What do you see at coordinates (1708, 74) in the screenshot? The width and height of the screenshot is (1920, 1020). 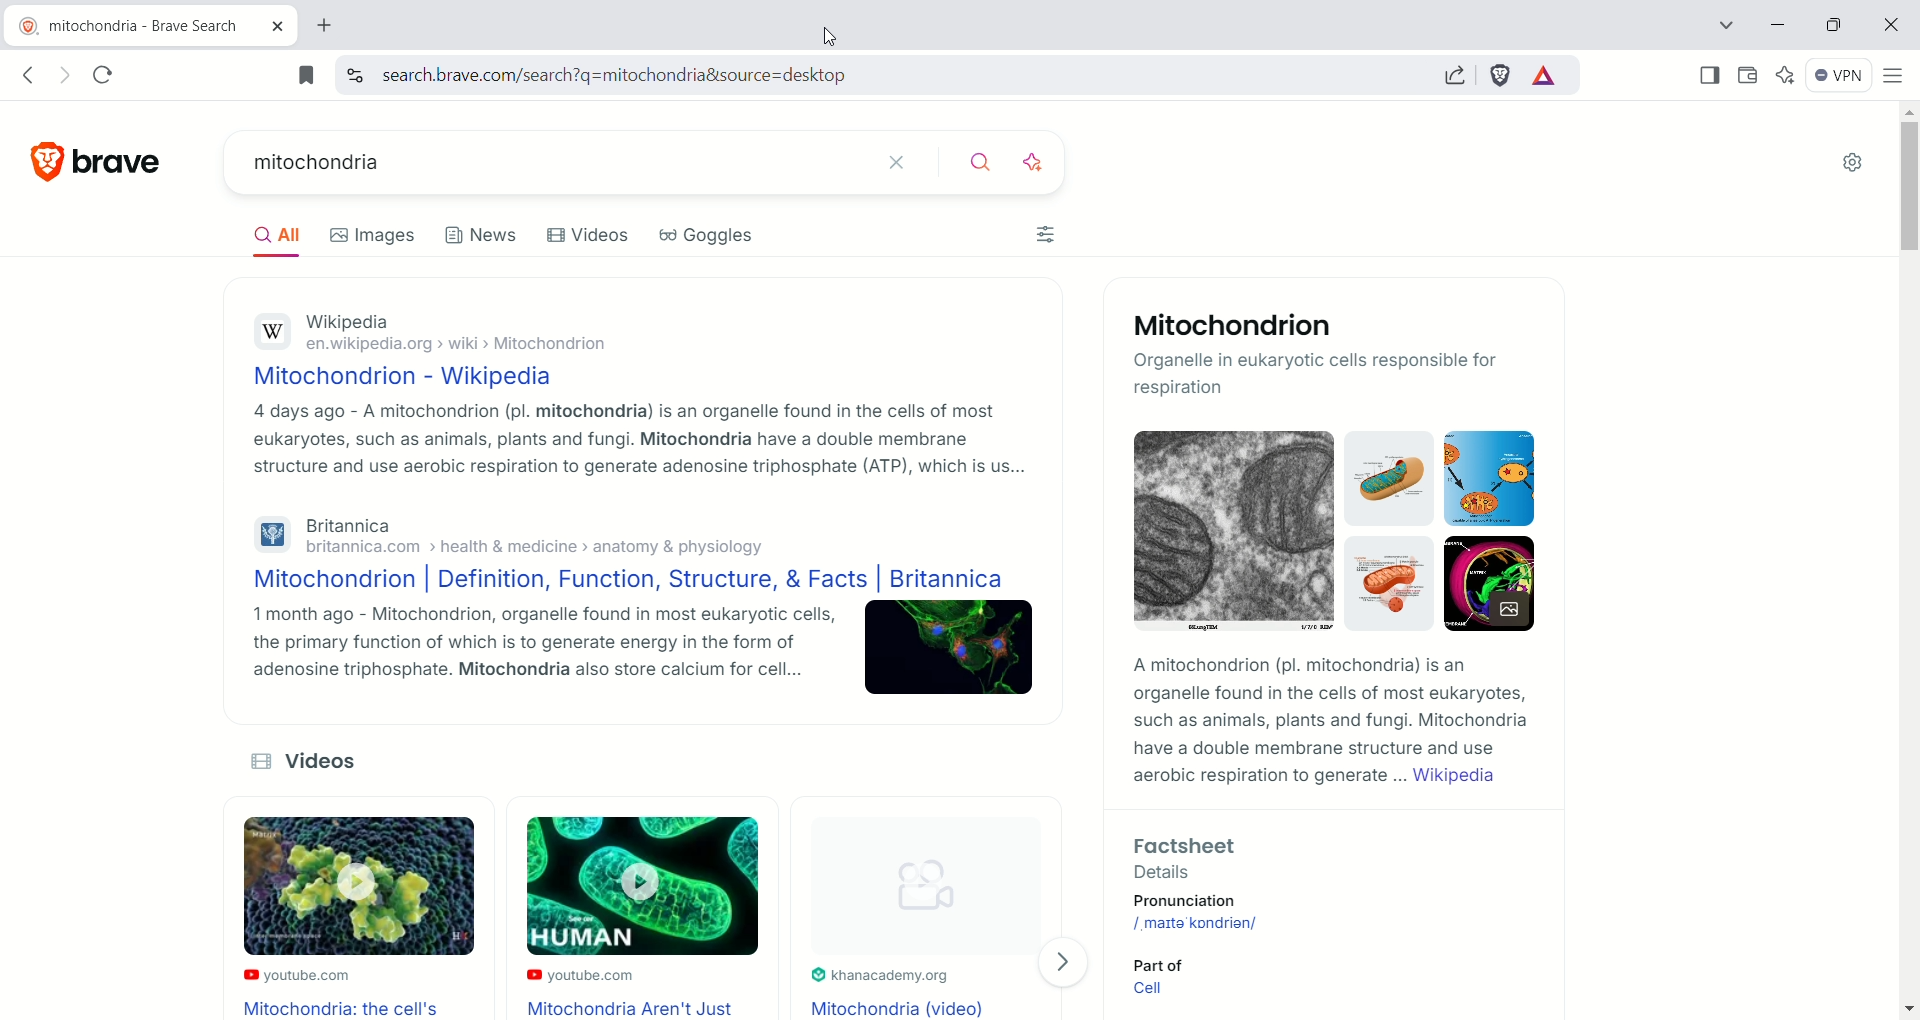 I see `show sidebar` at bounding box center [1708, 74].